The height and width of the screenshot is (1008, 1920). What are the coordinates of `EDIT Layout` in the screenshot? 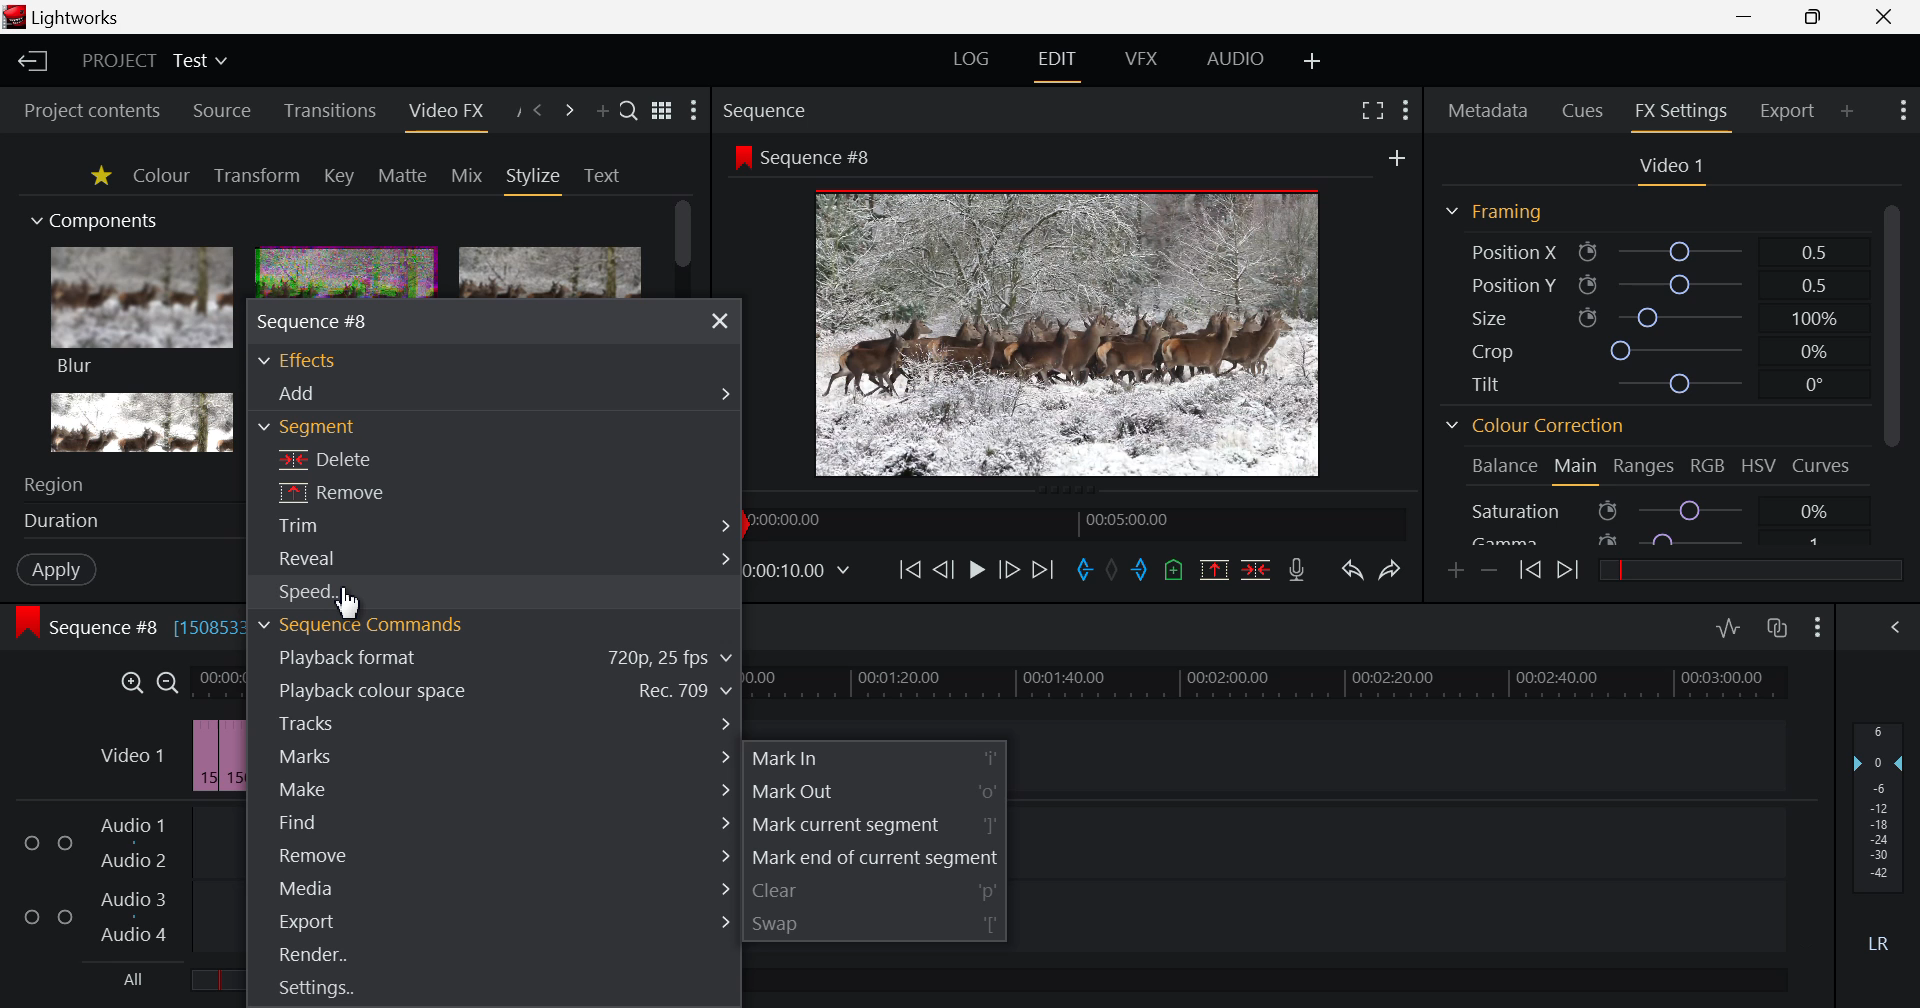 It's located at (1055, 63).